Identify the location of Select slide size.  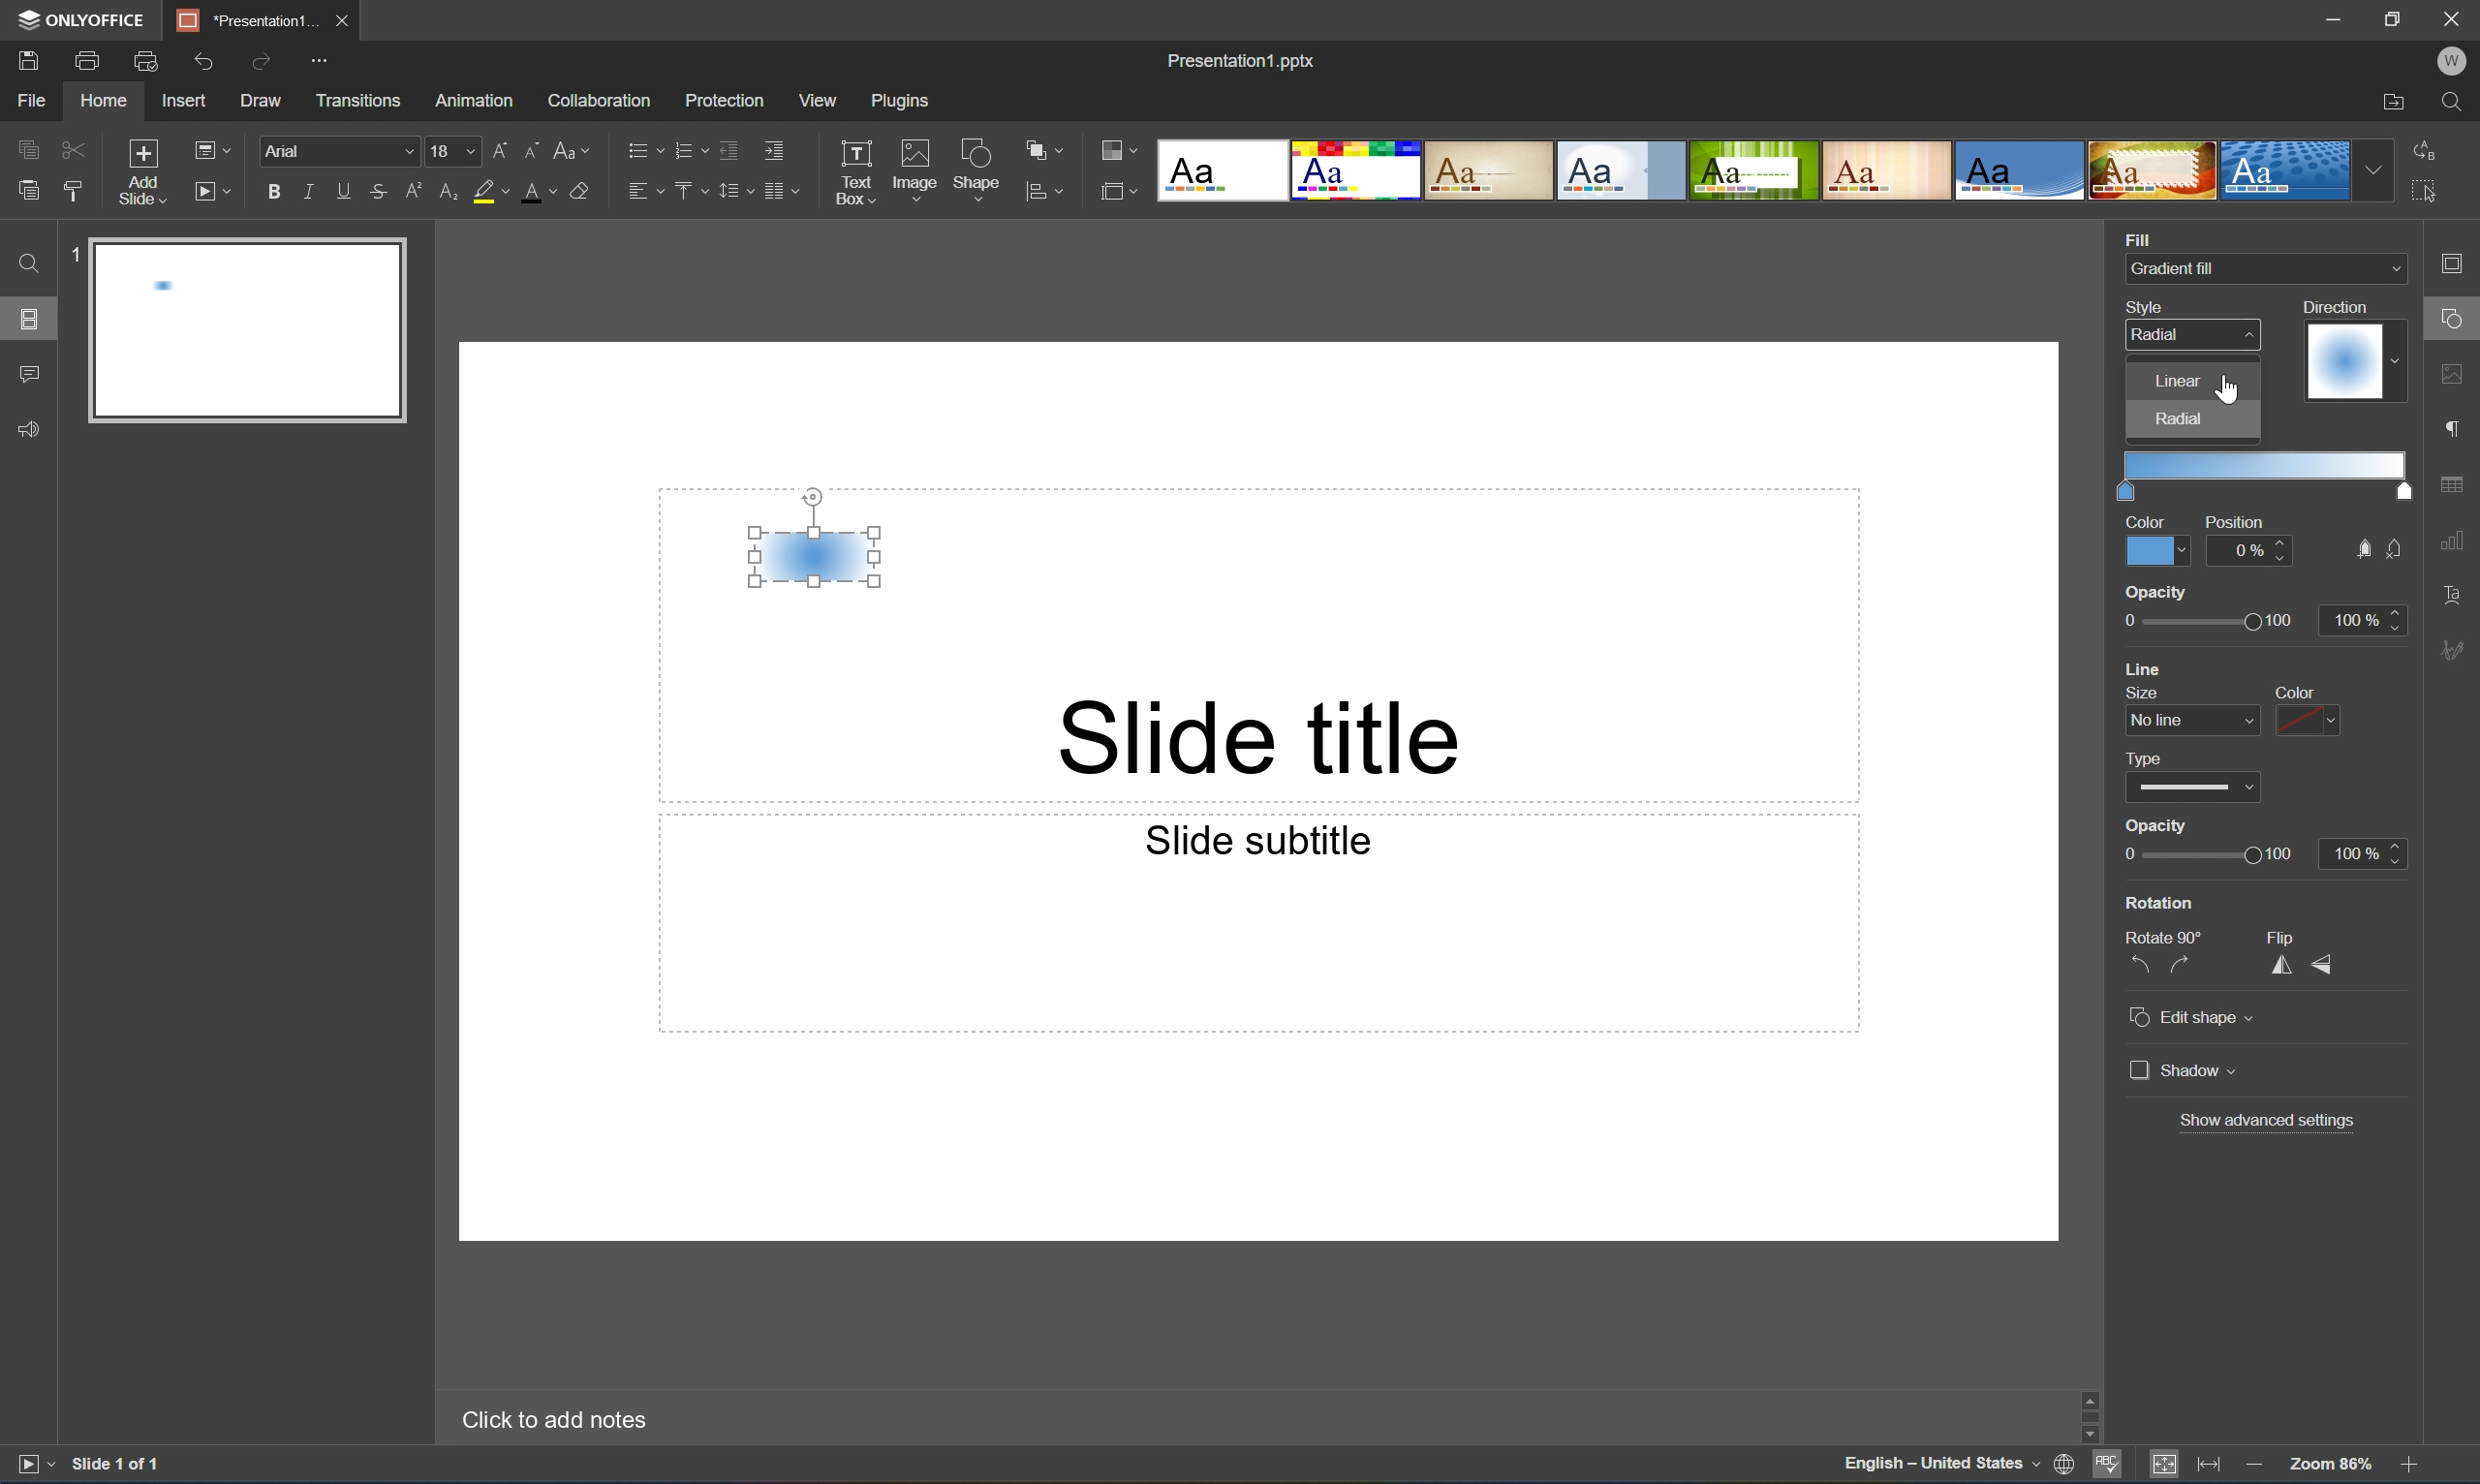
(1119, 195).